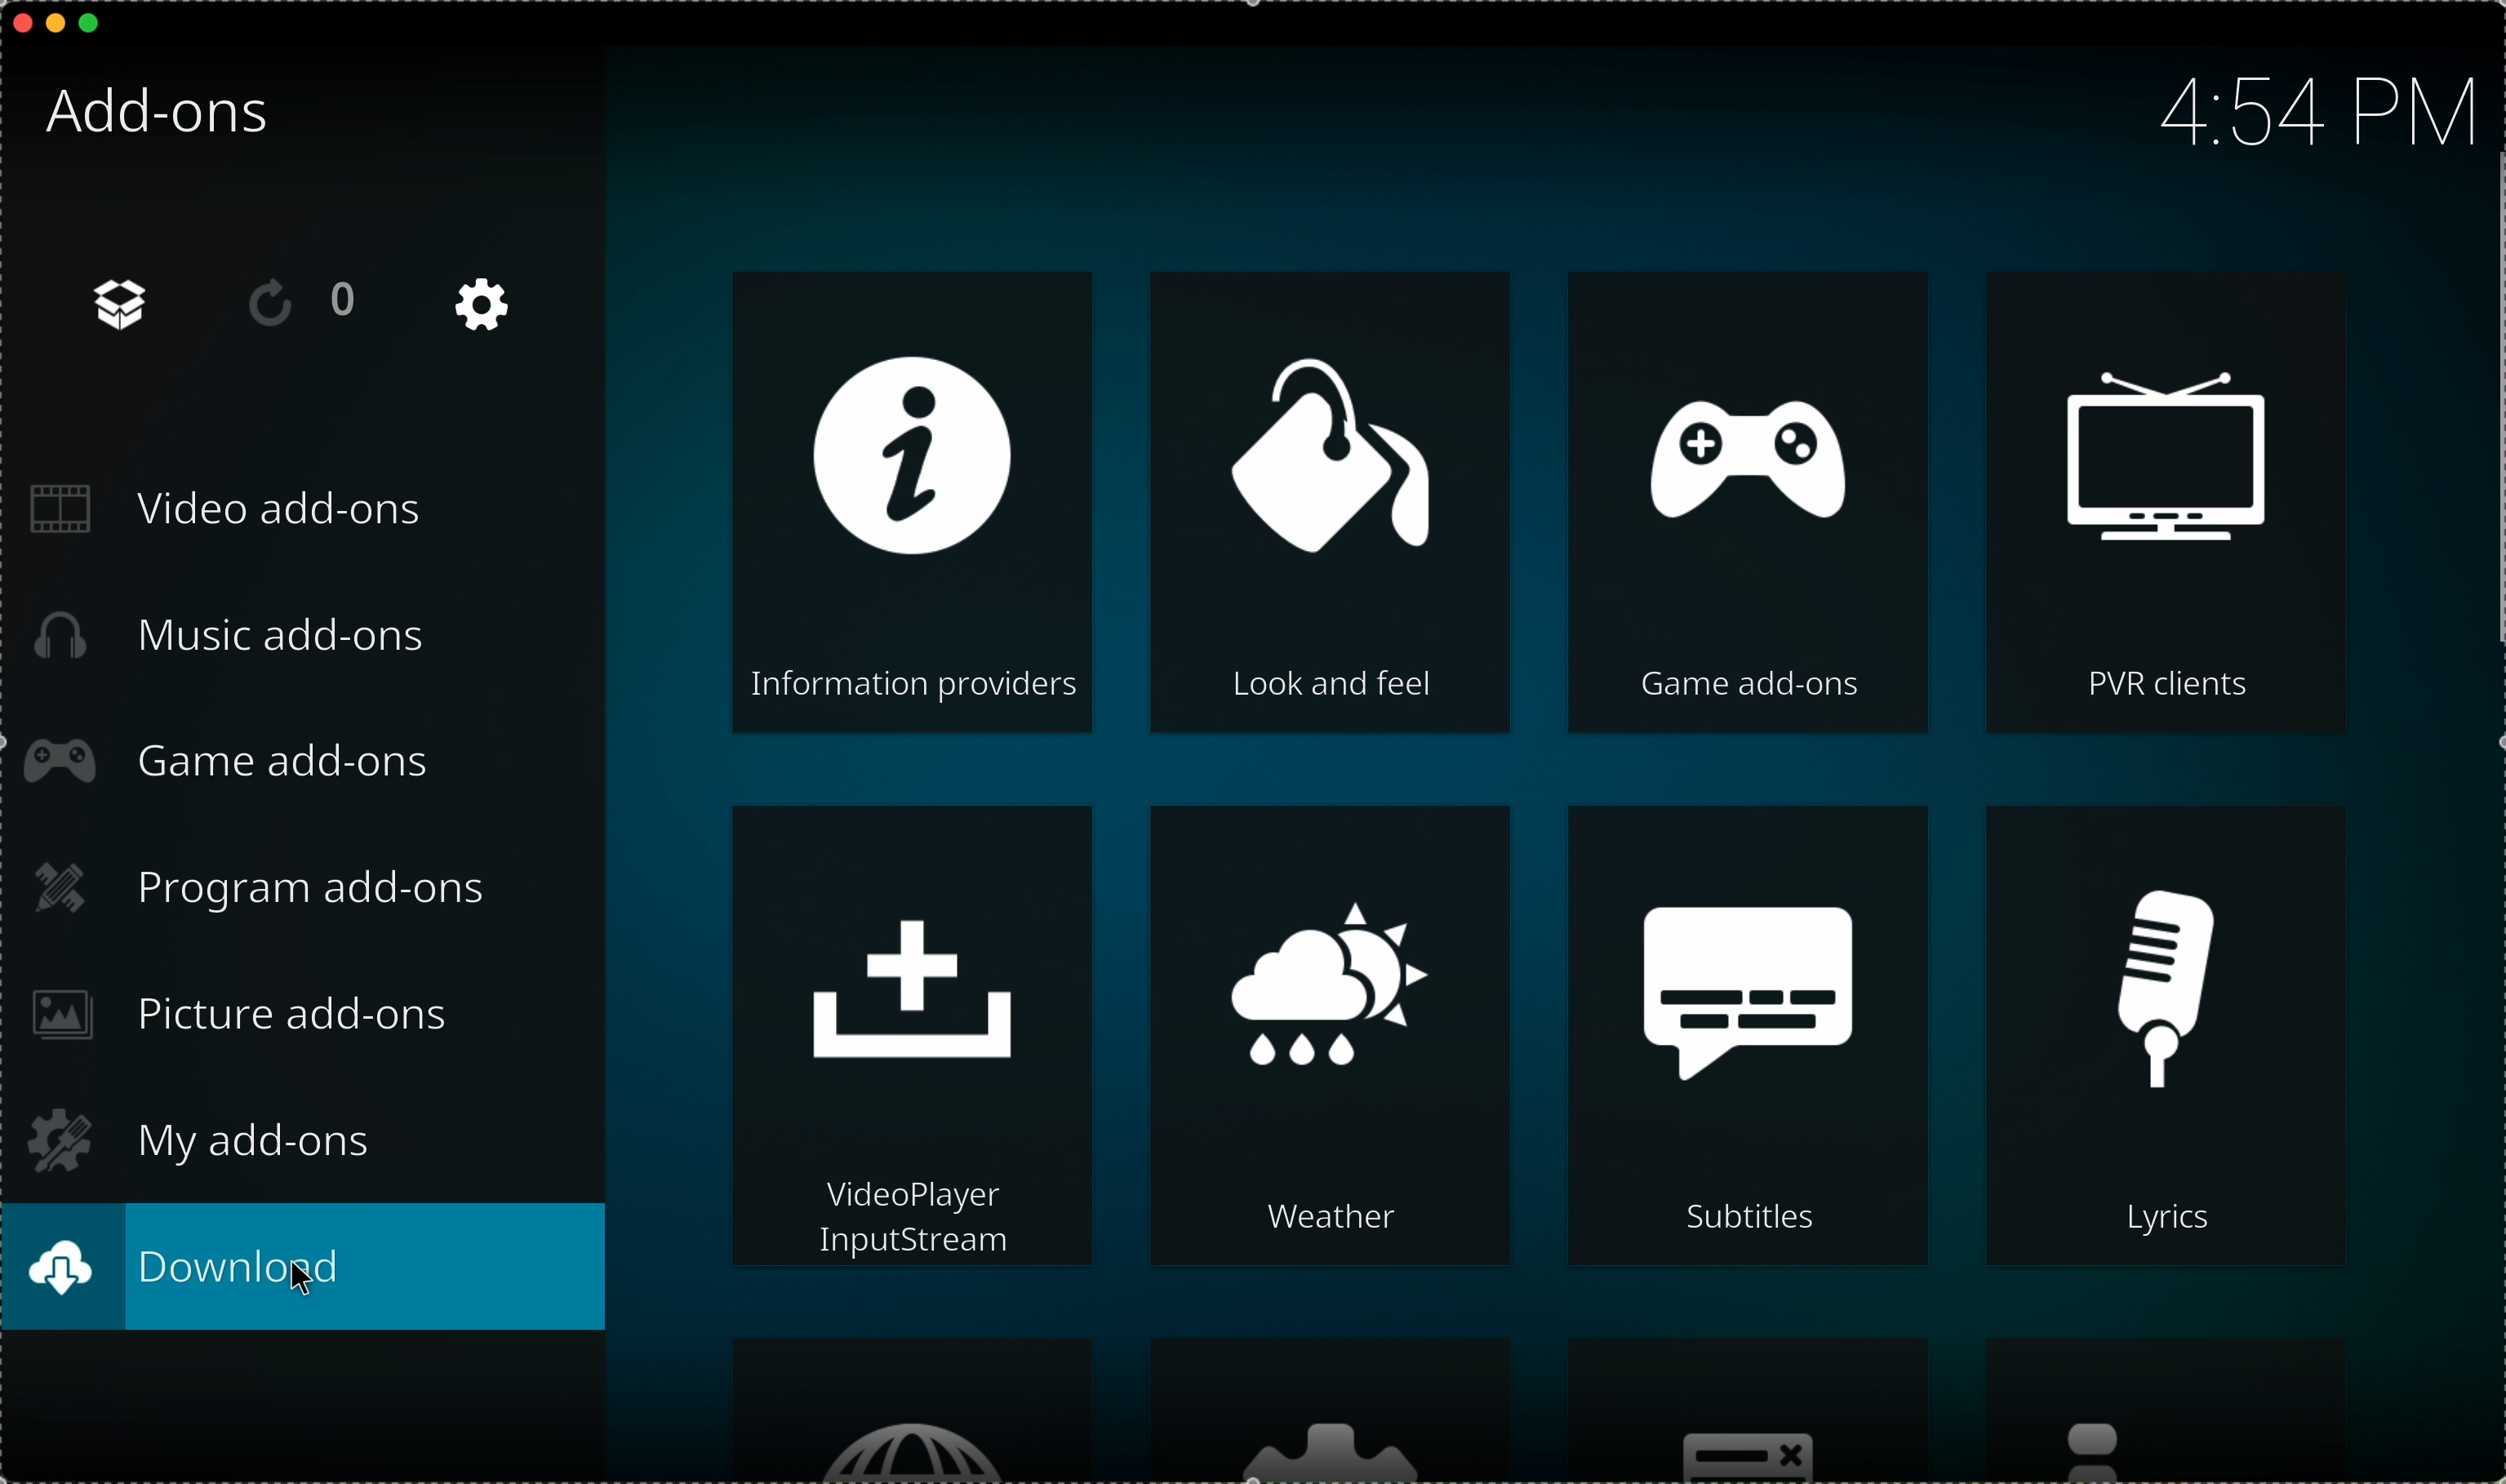 This screenshot has width=2506, height=1484. Describe the element at coordinates (2313, 107) in the screenshot. I see `hour` at that location.